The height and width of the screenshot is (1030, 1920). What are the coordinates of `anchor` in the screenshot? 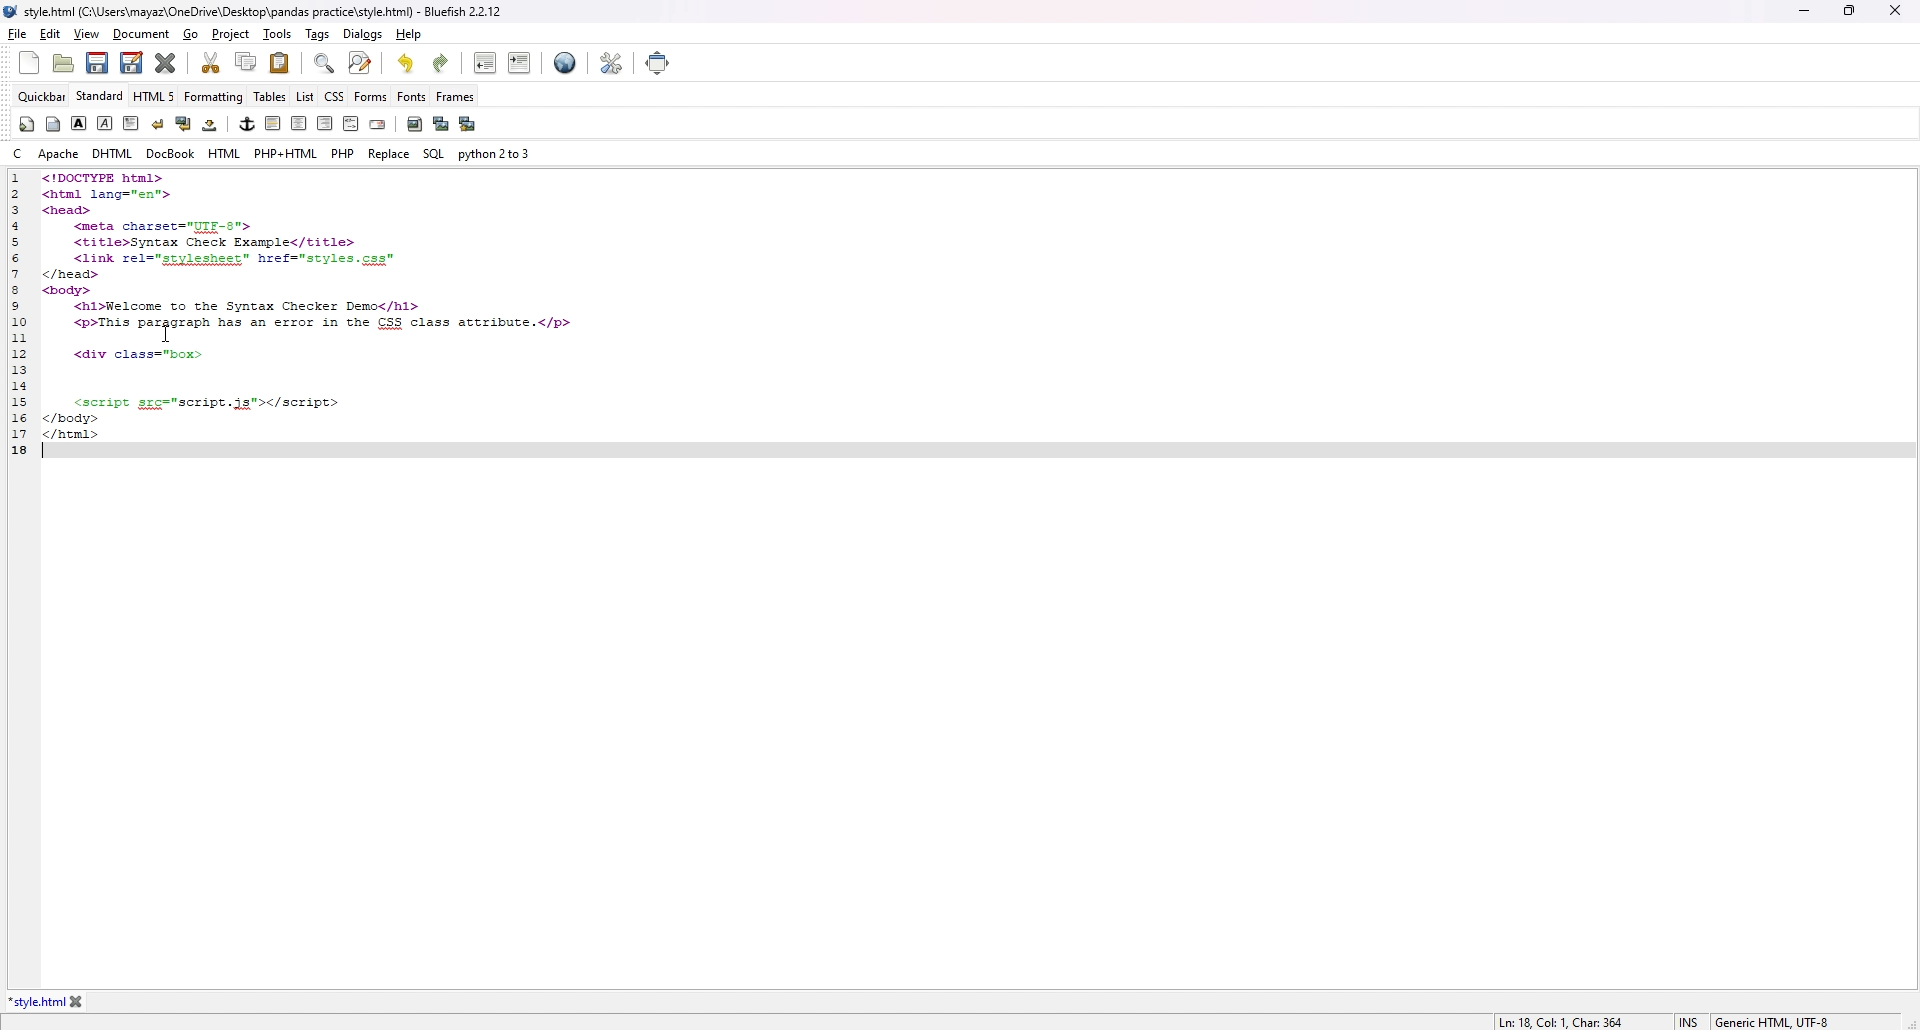 It's located at (247, 124).